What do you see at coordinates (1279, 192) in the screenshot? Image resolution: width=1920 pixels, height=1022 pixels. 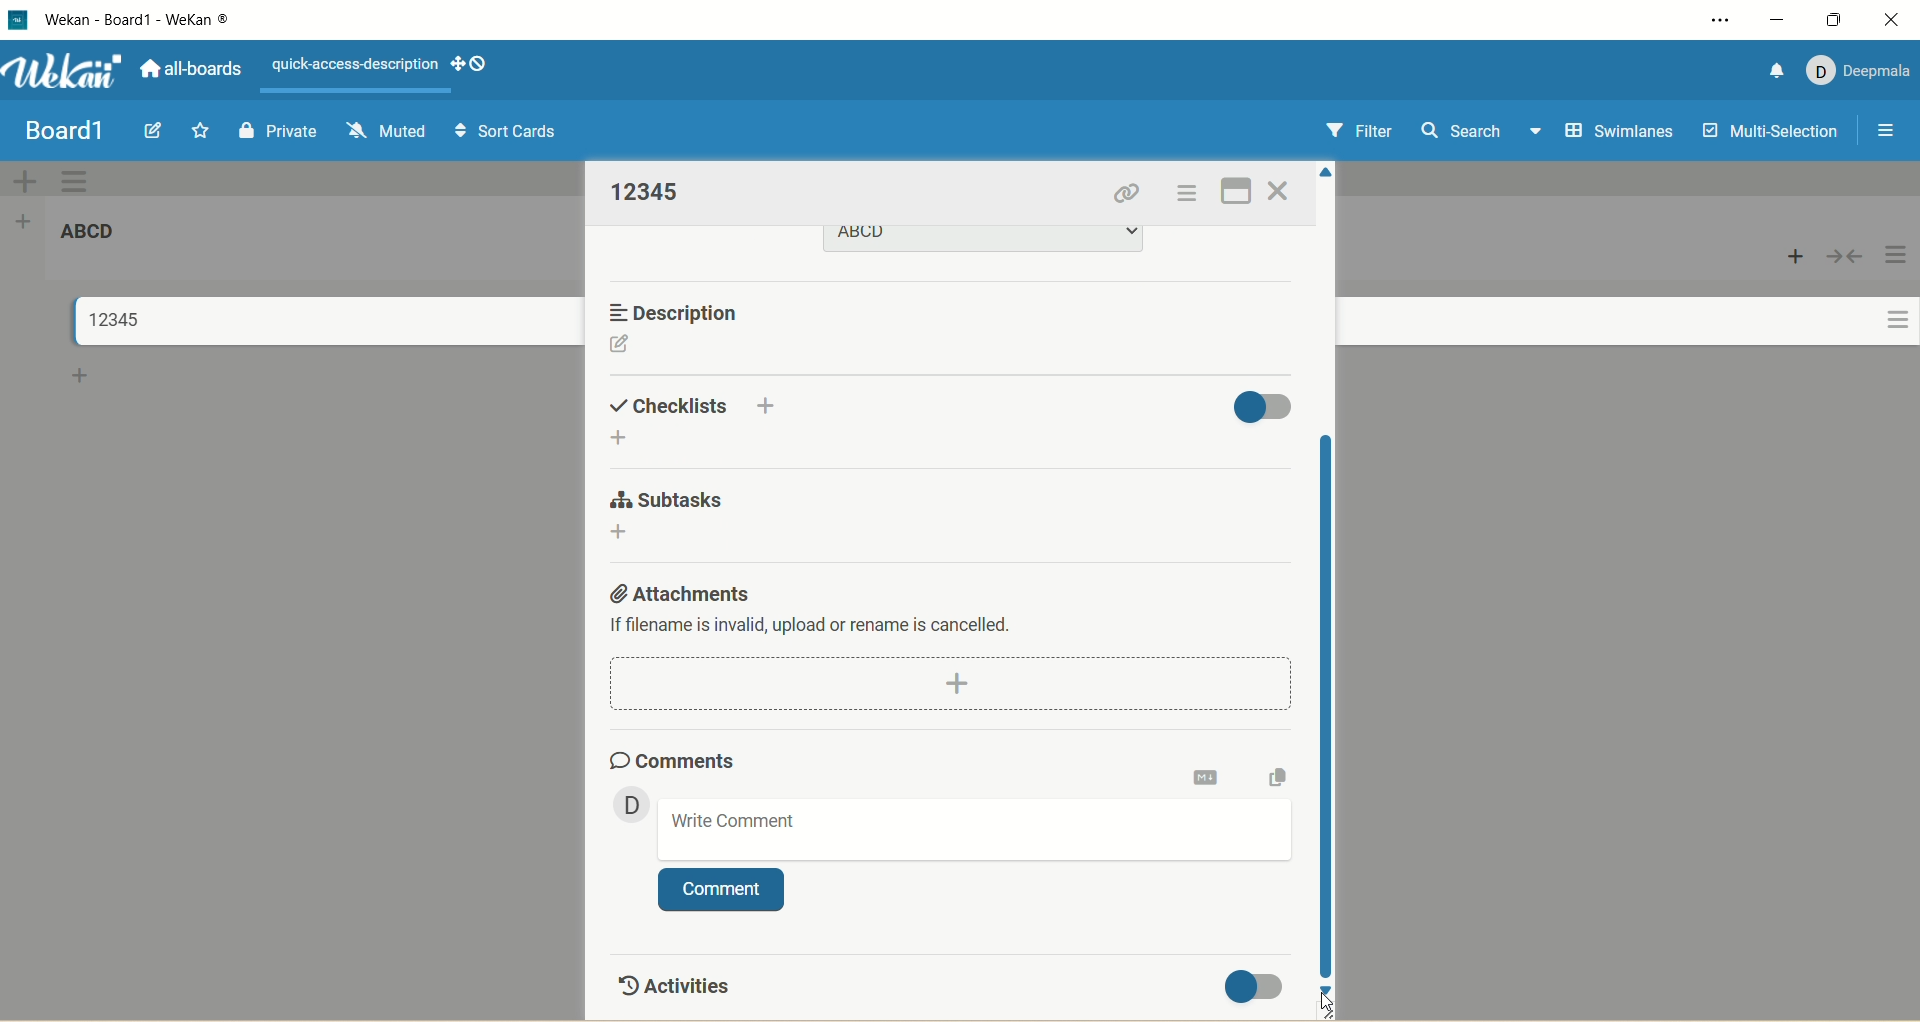 I see `close` at bounding box center [1279, 192].